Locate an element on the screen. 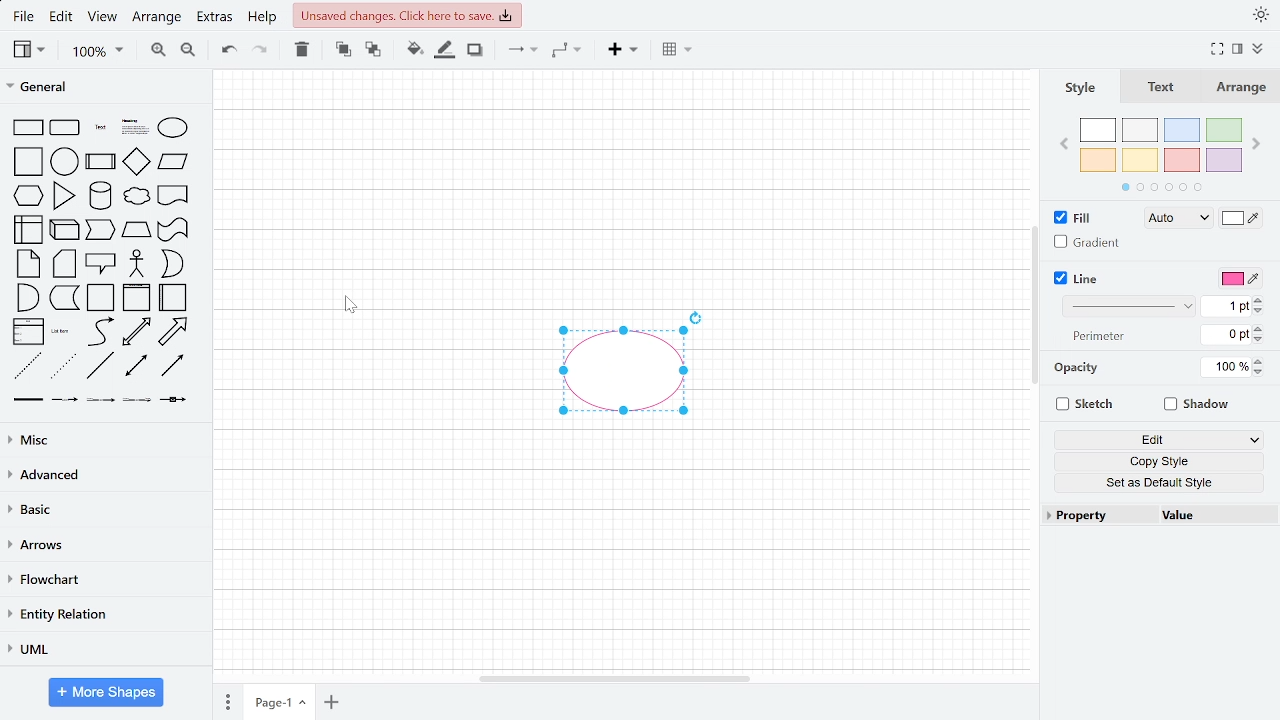  yellow is located at coordinates (1141, 160).